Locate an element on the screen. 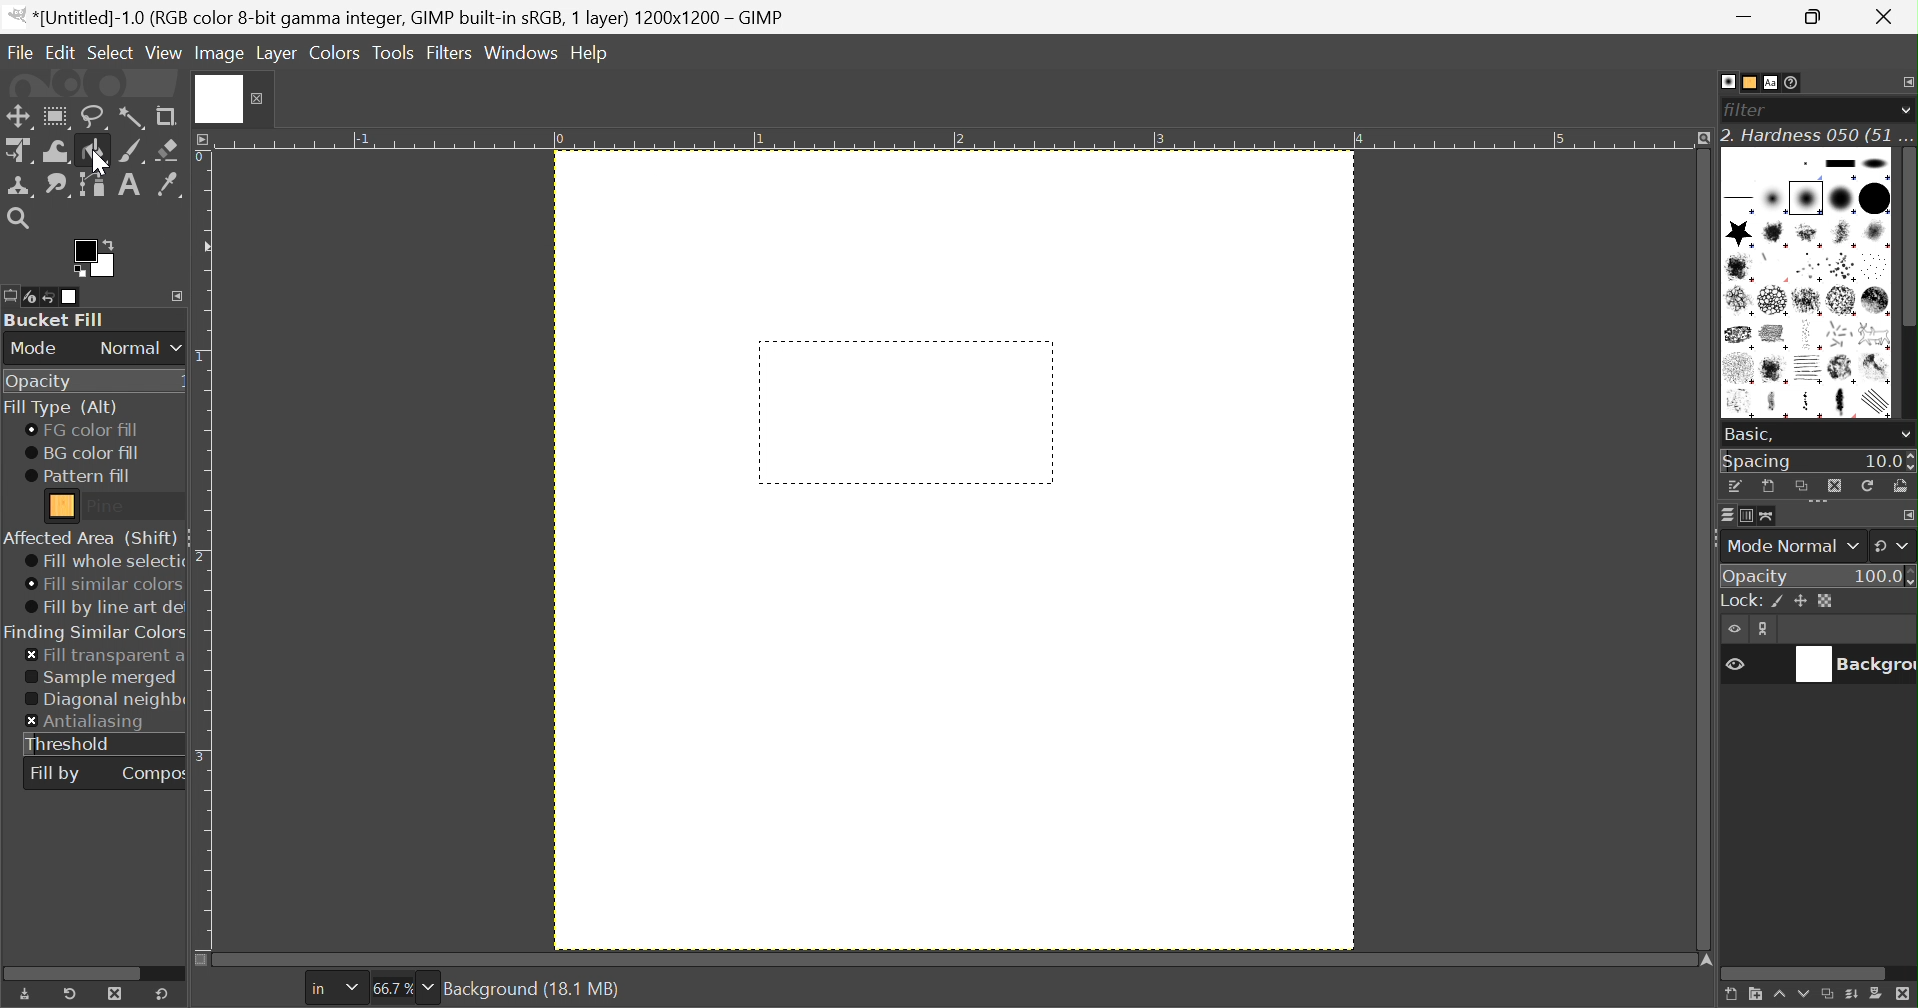 This screenshot has width=1918, height=1008. 4 is located at coordinates (1359, 139).